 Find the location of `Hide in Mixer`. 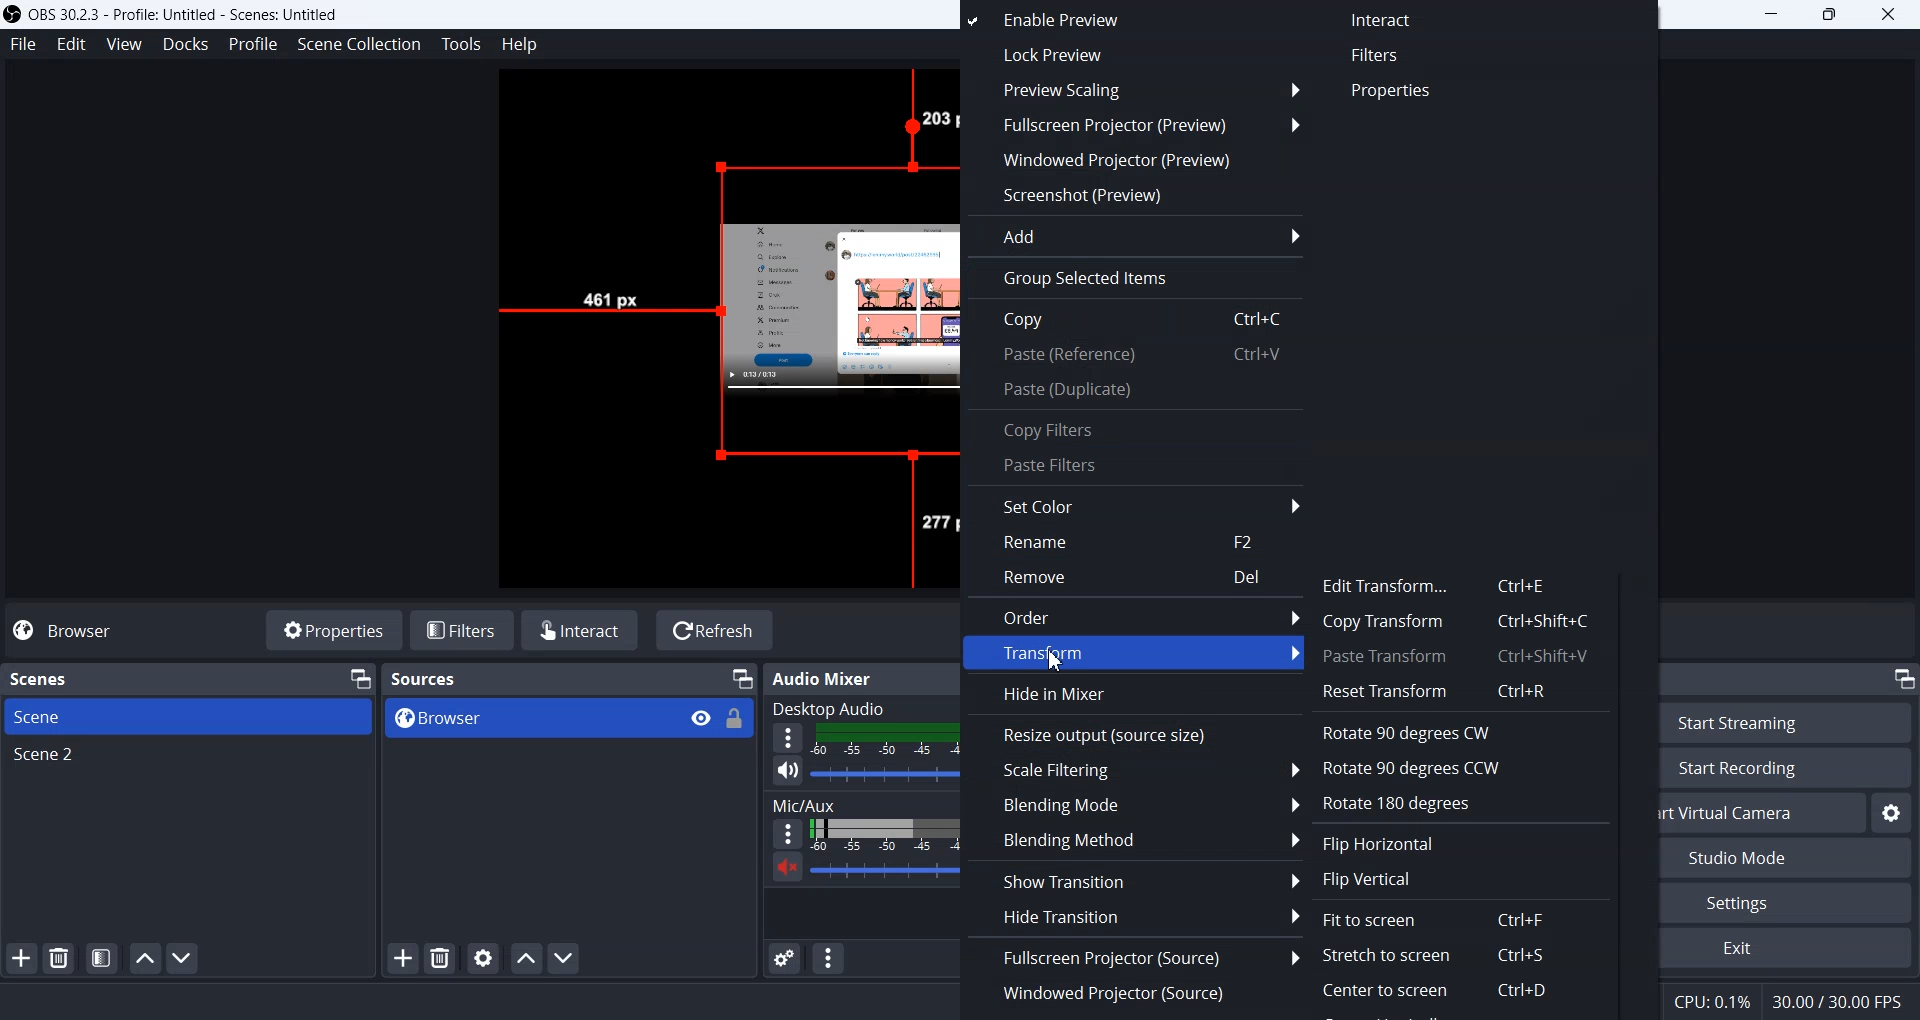

Hide in Mixer is located at coordinates (1132, 692).